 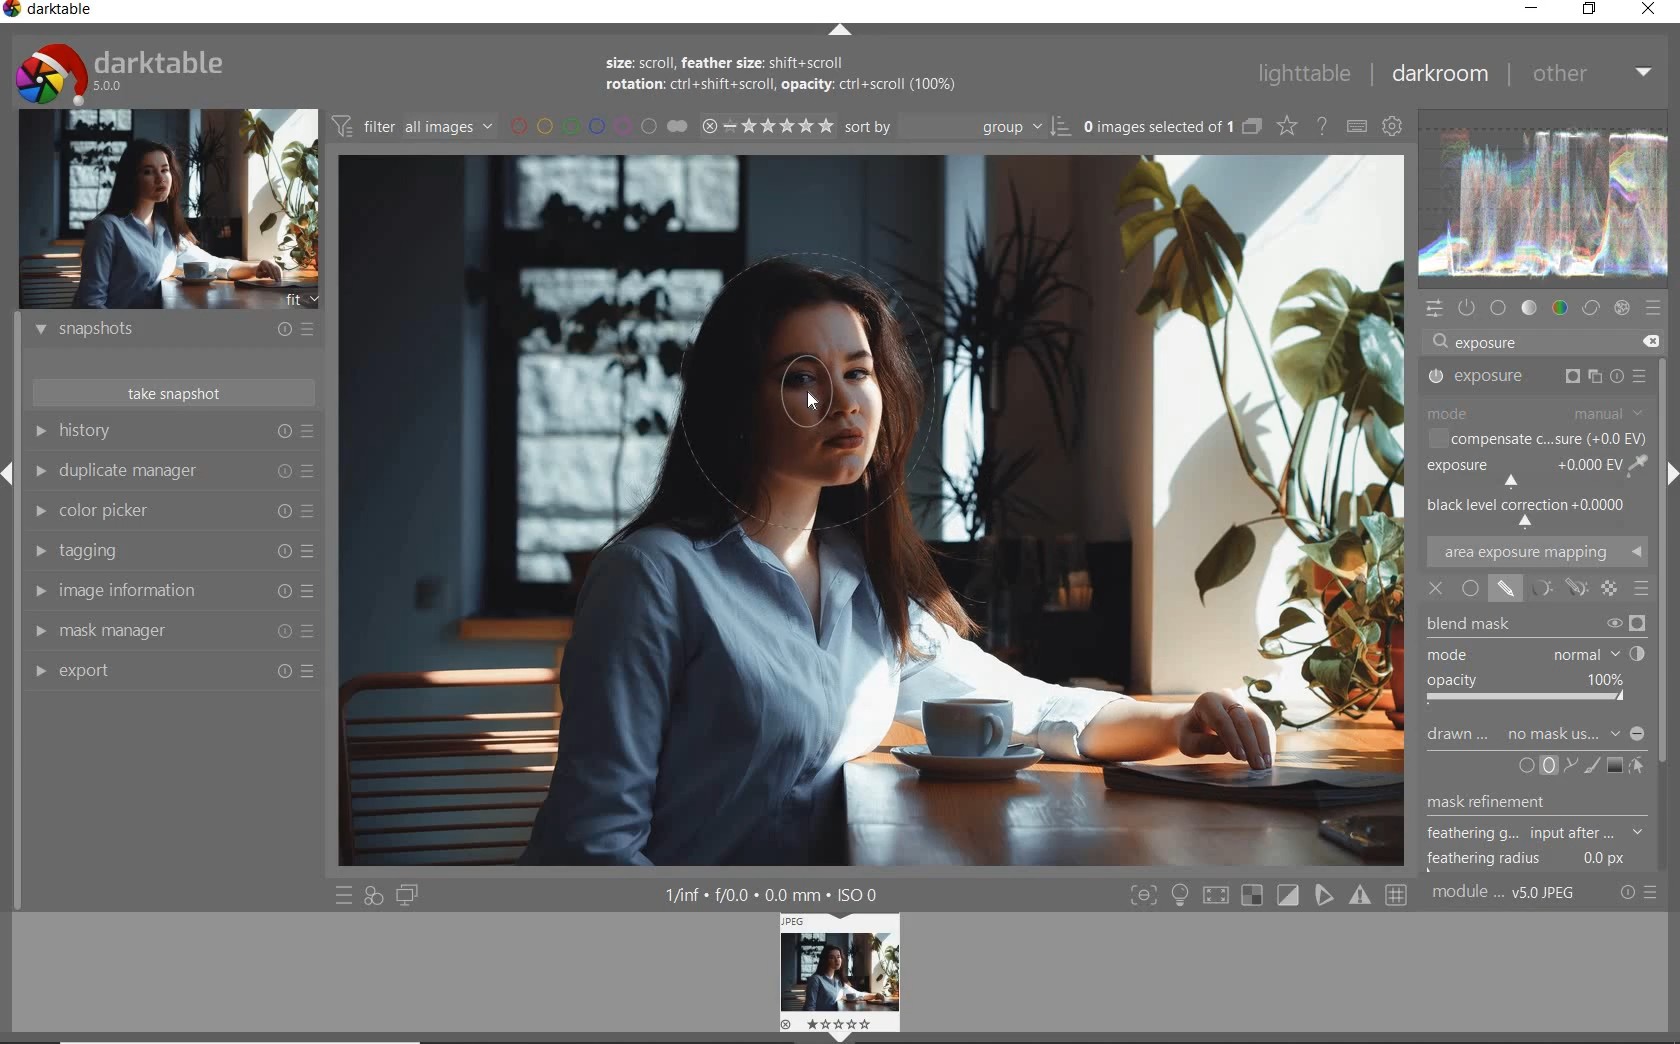 What do you see at coordinates (839, 29) in the screenshot?
I see `expand/collapse` at bounding box center [839, 29].